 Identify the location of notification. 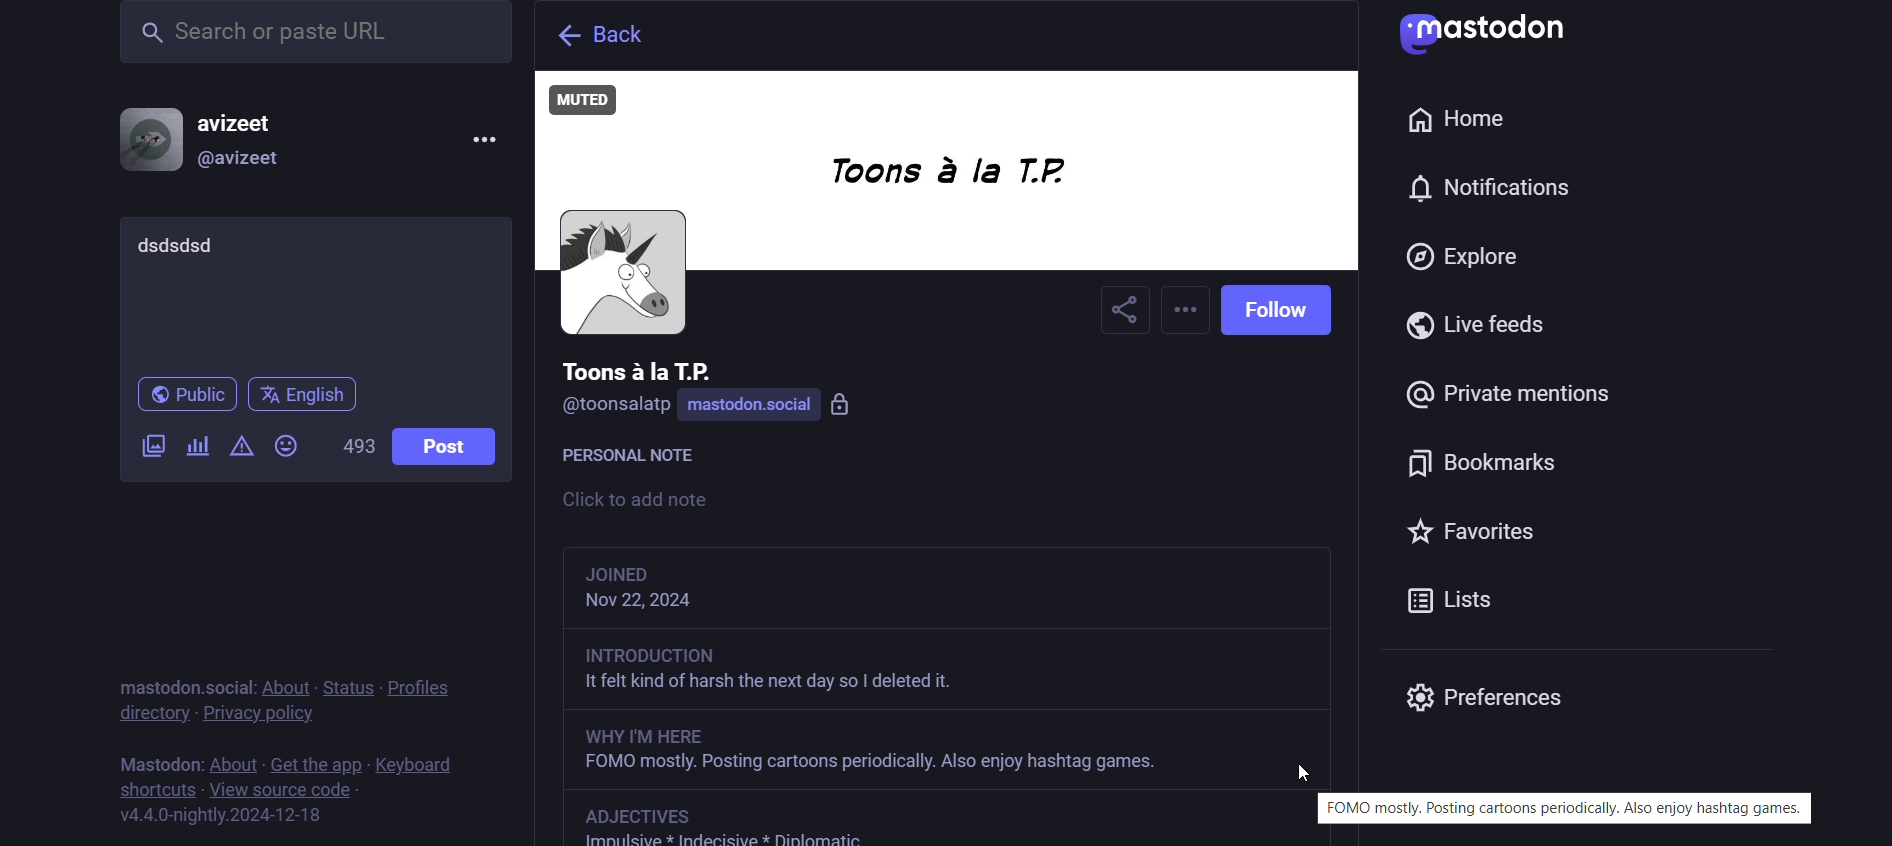
(1482, 196).